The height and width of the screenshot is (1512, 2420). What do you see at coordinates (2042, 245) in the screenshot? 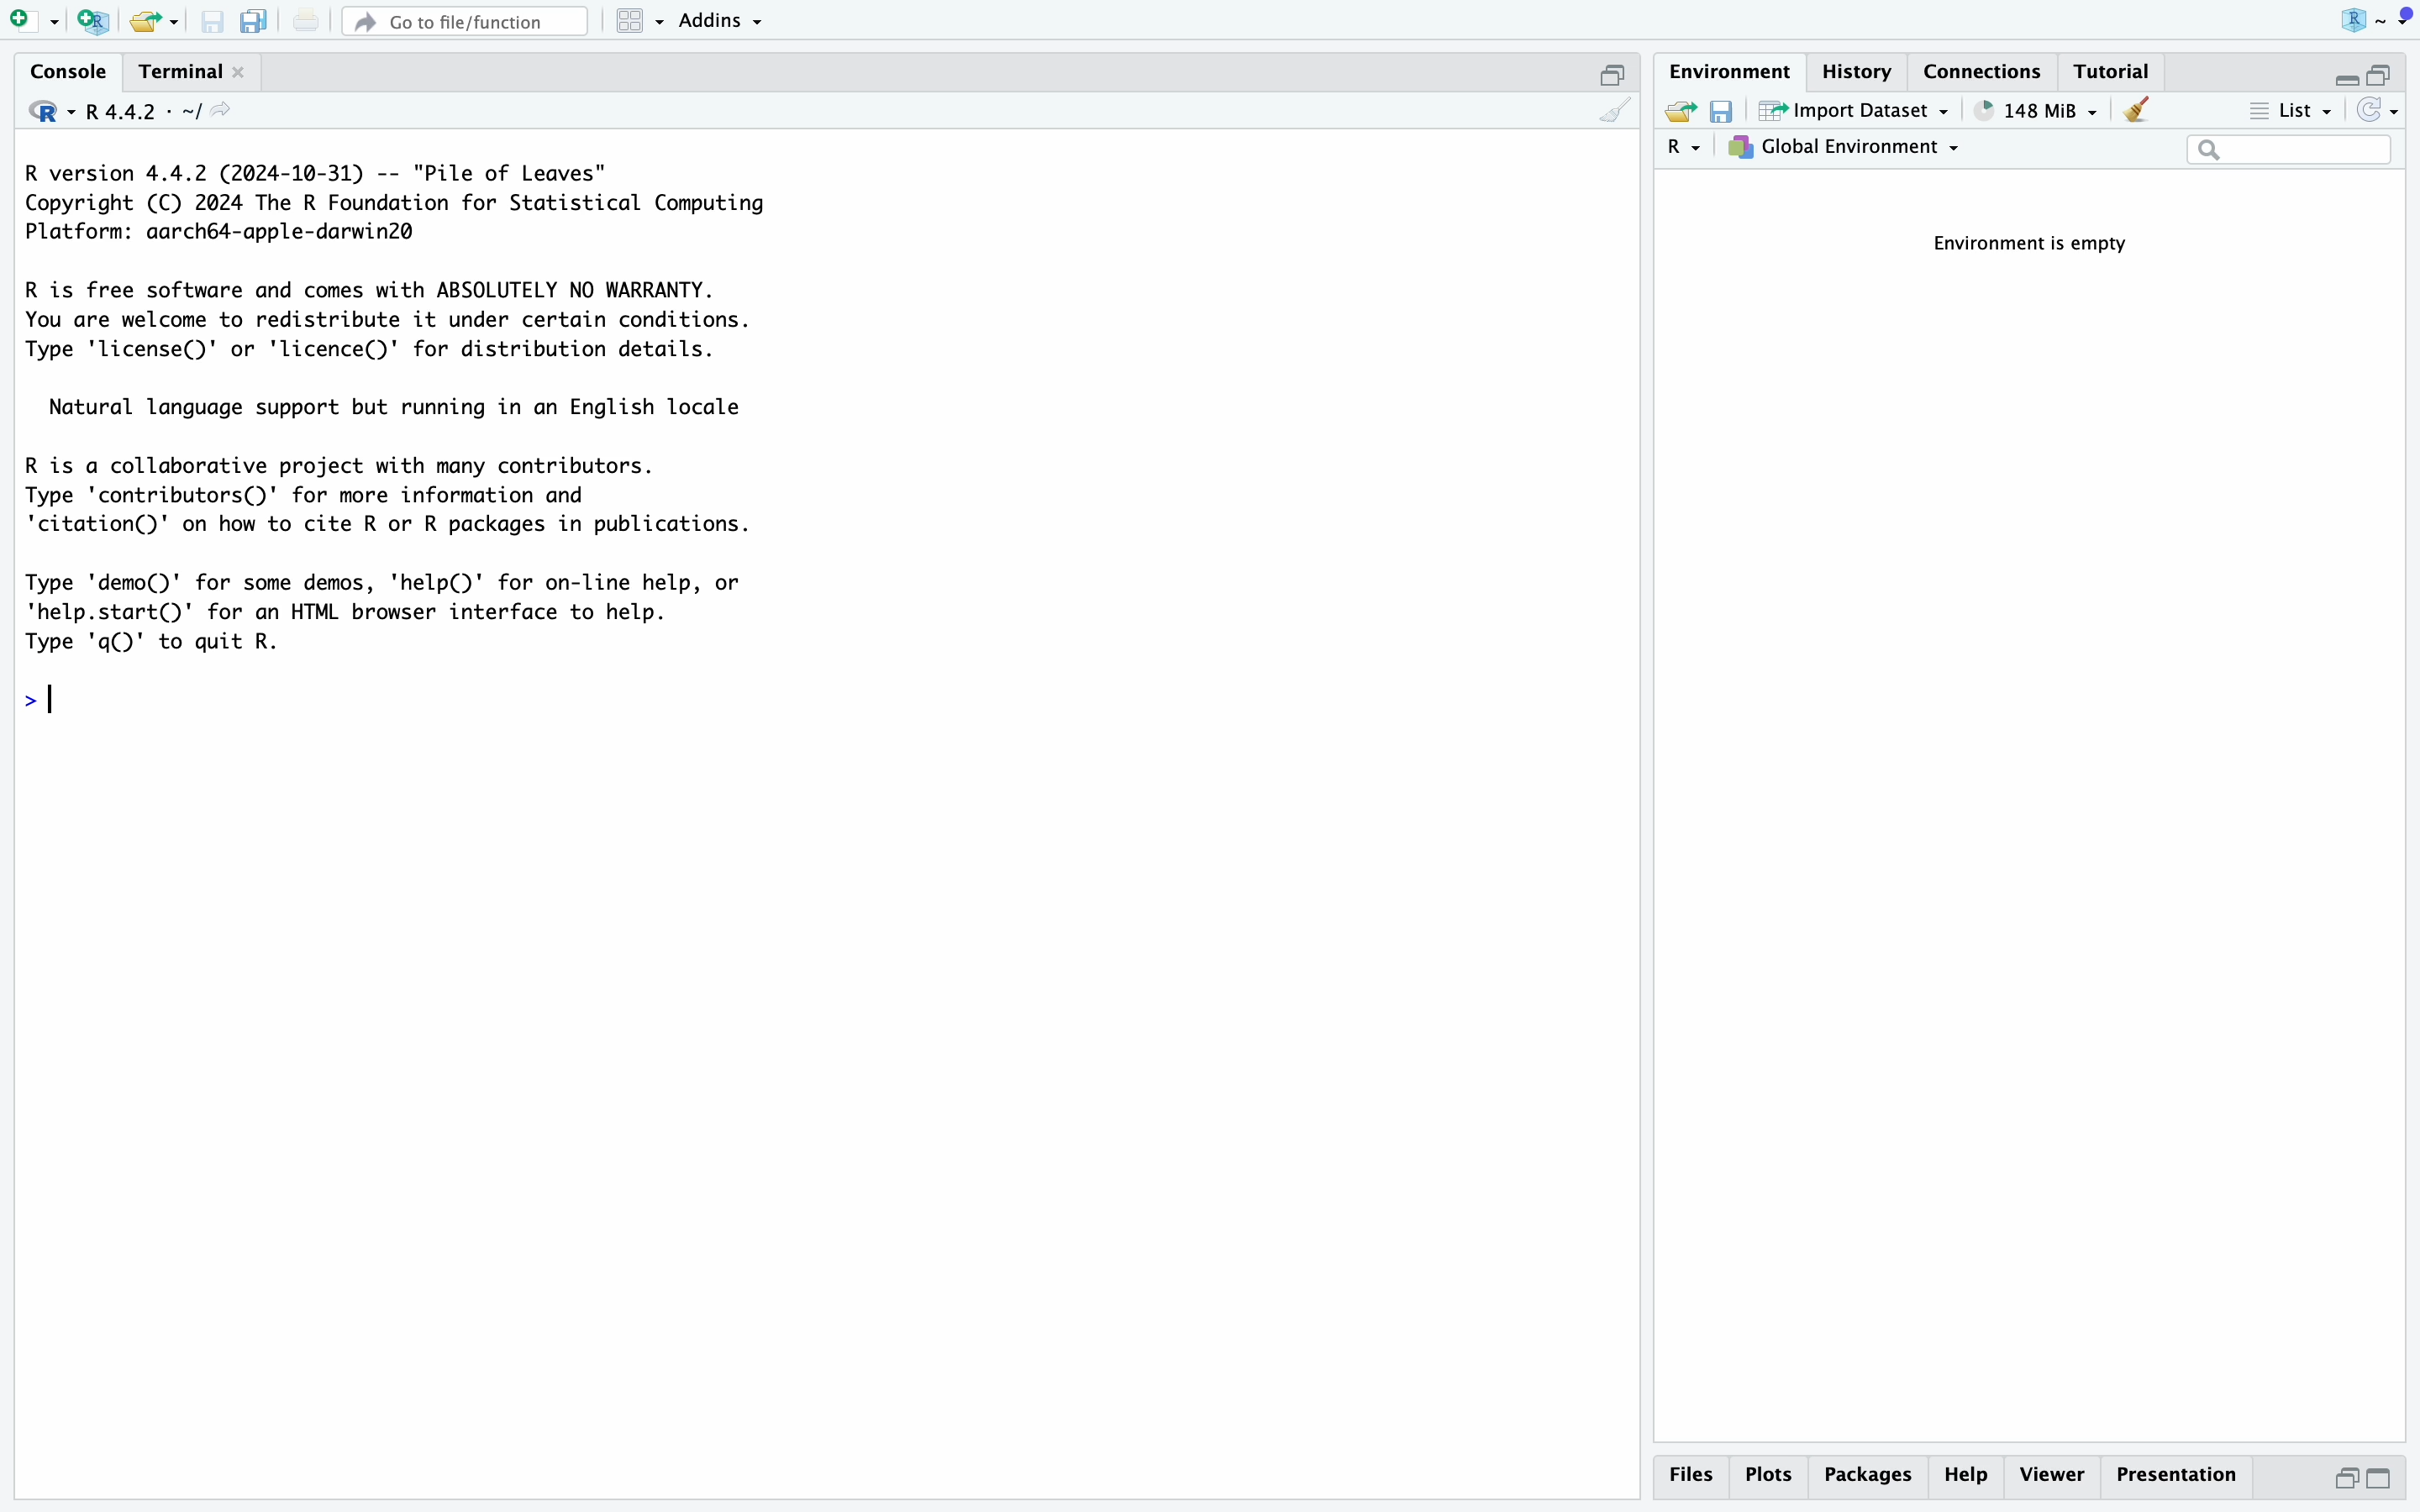
I see `Environment is empty` at bounding box center [2042, 245].